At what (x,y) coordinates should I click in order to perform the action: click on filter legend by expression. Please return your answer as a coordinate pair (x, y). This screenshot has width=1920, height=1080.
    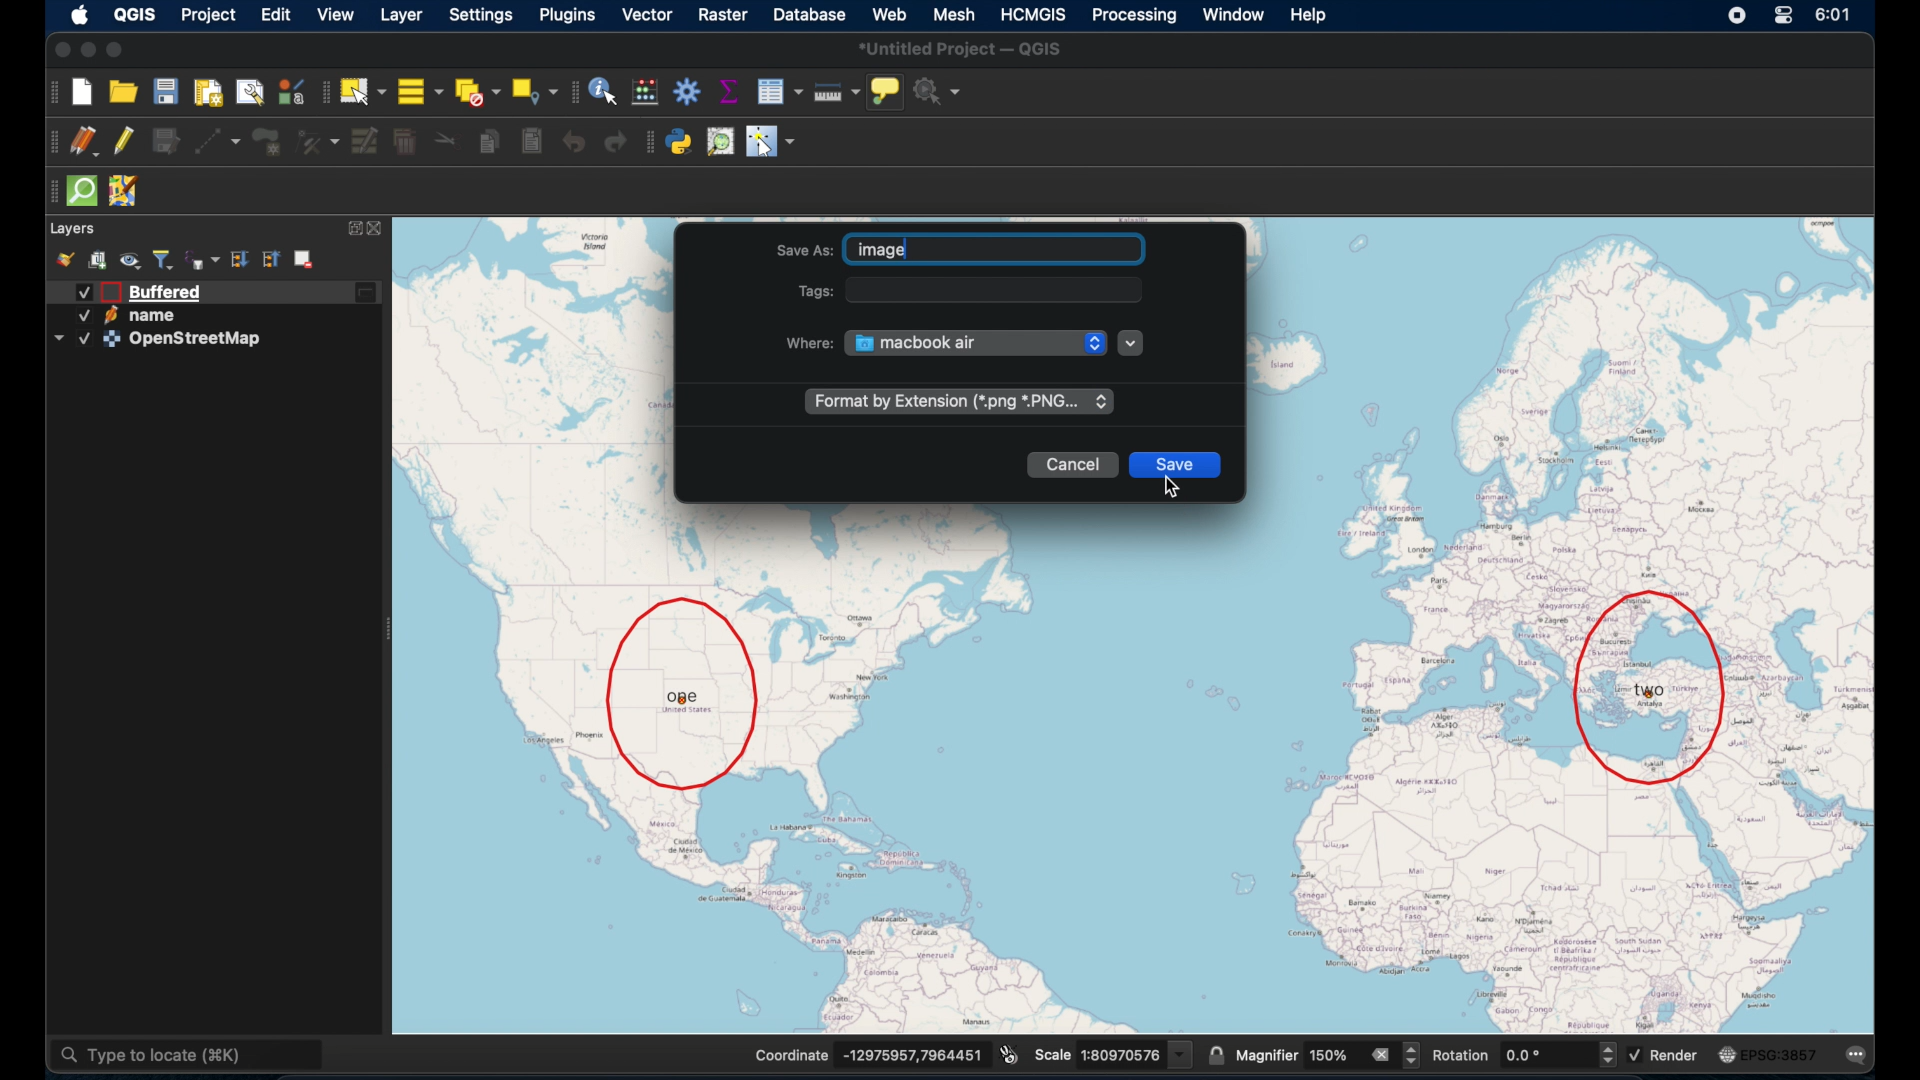
    Looking at the image, I should click on (203, 257).